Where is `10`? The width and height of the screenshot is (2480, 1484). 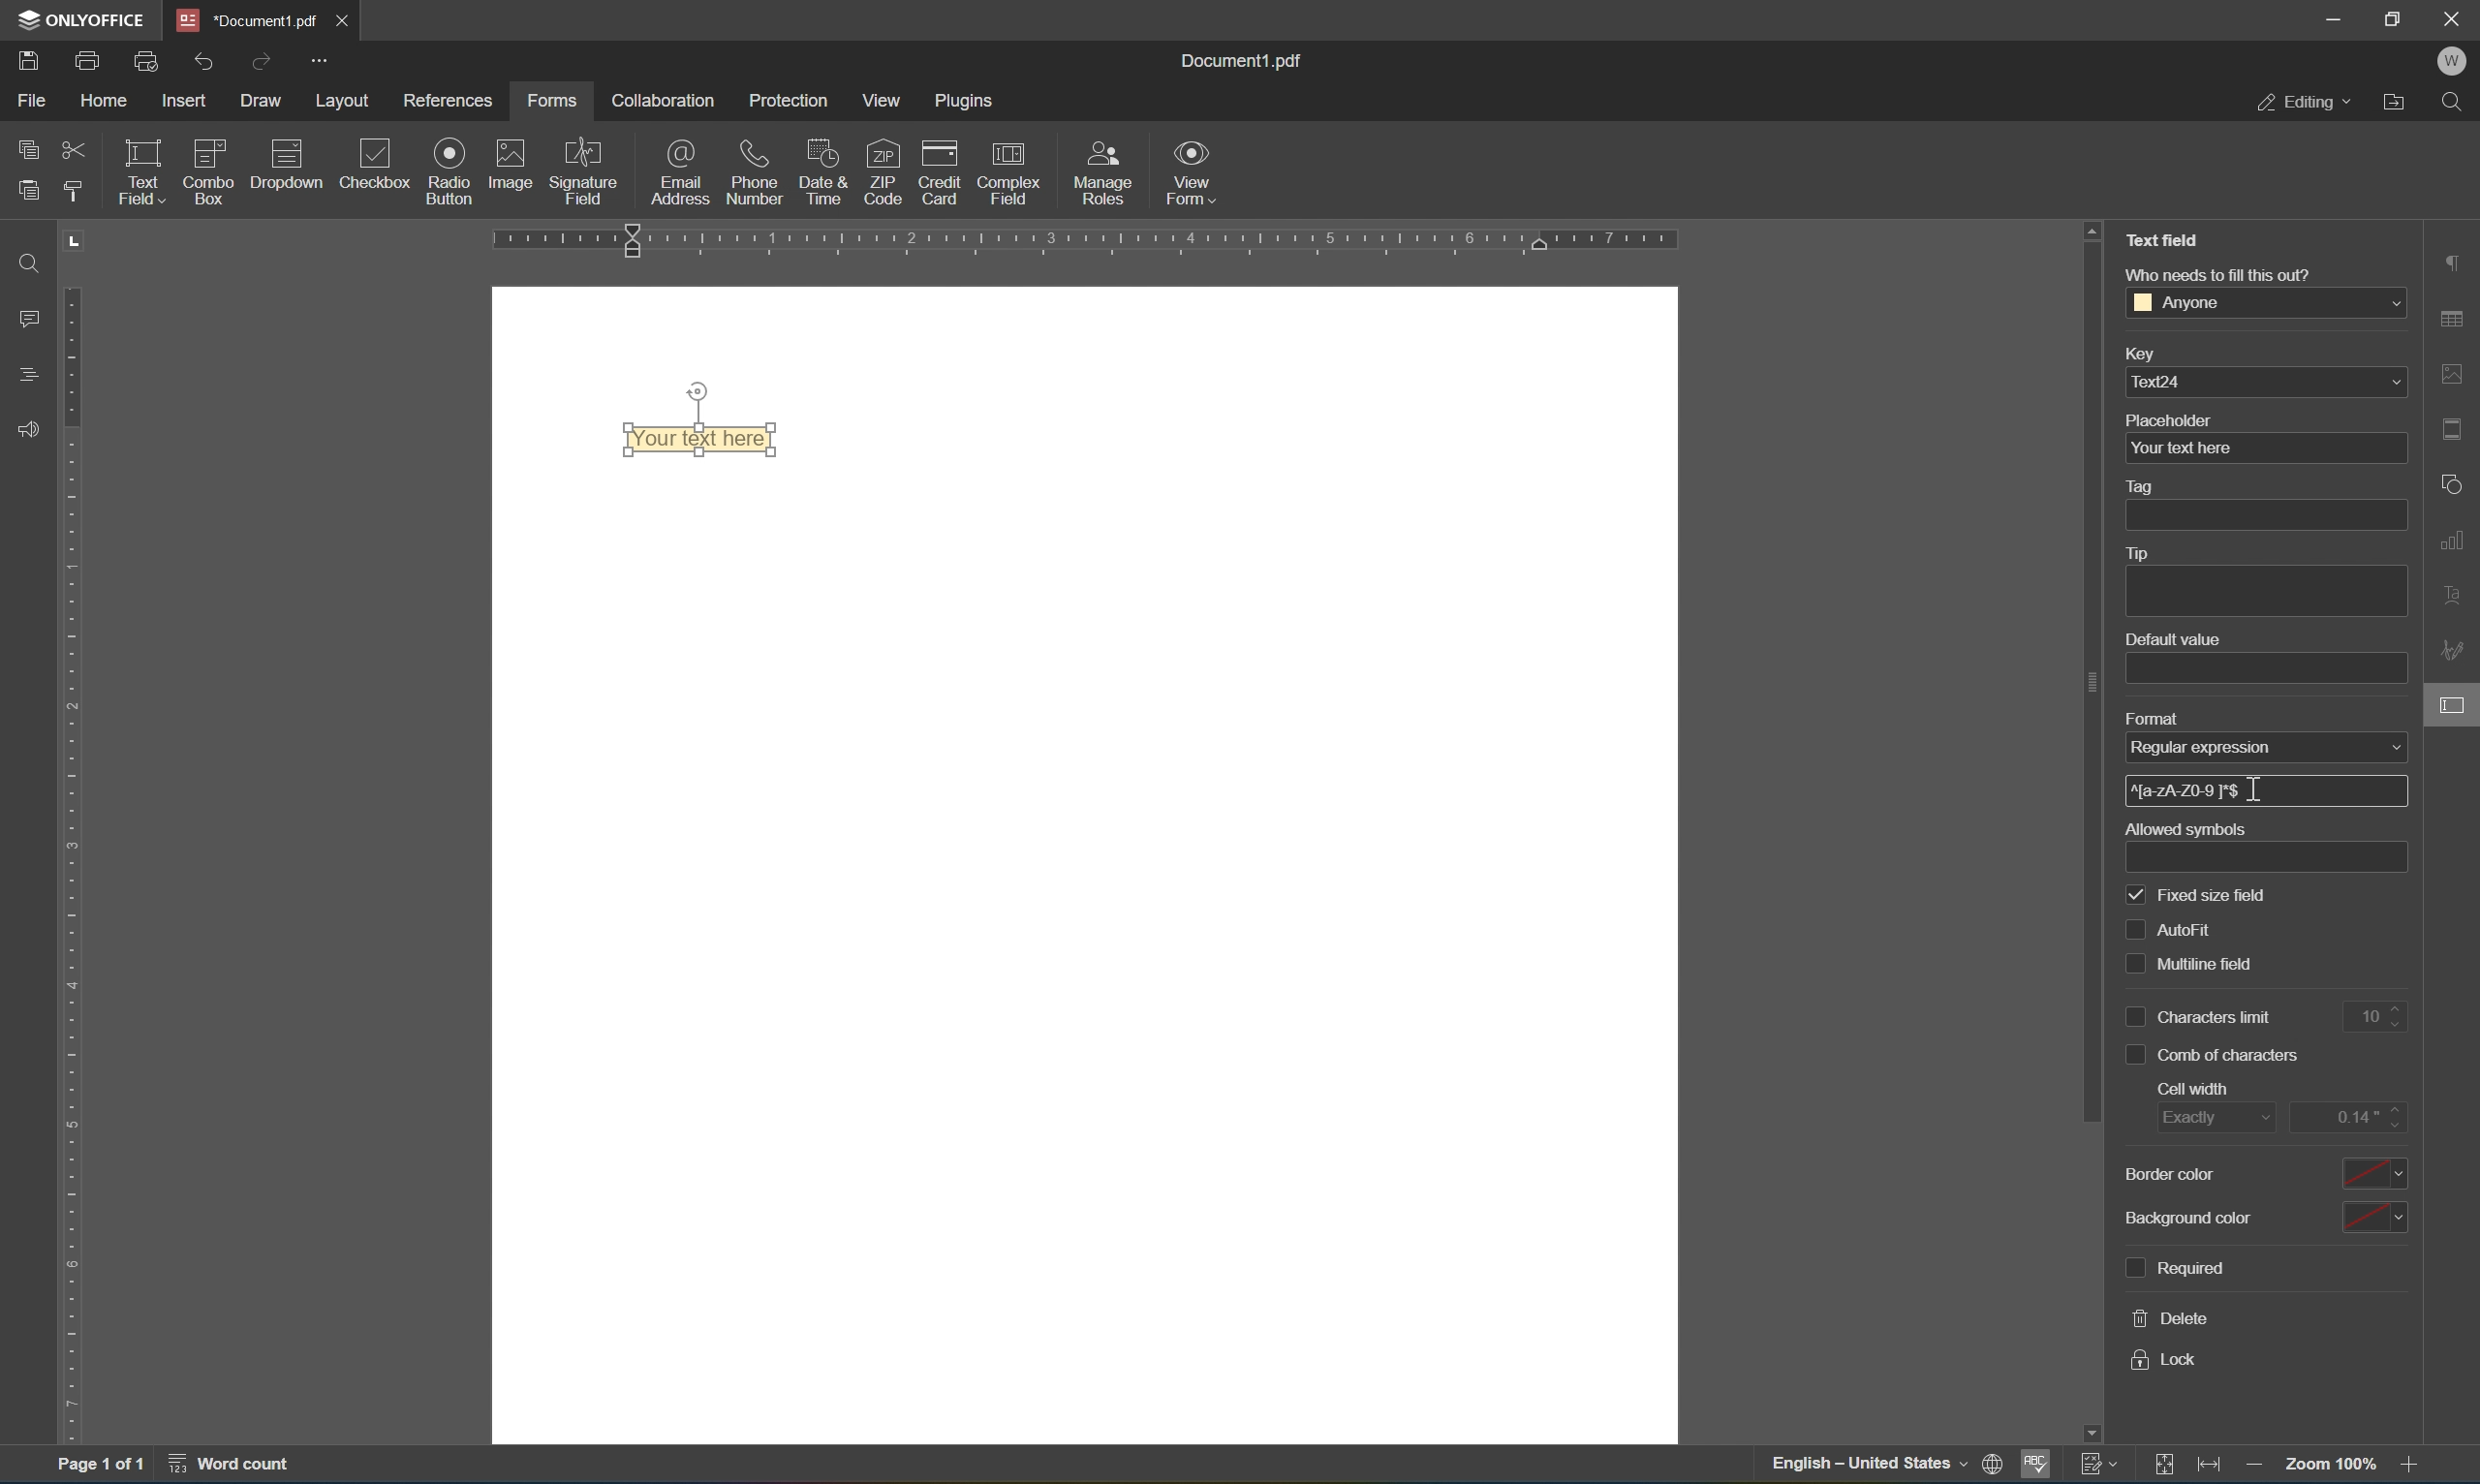
10 is located at coordinates (2381, 1018).